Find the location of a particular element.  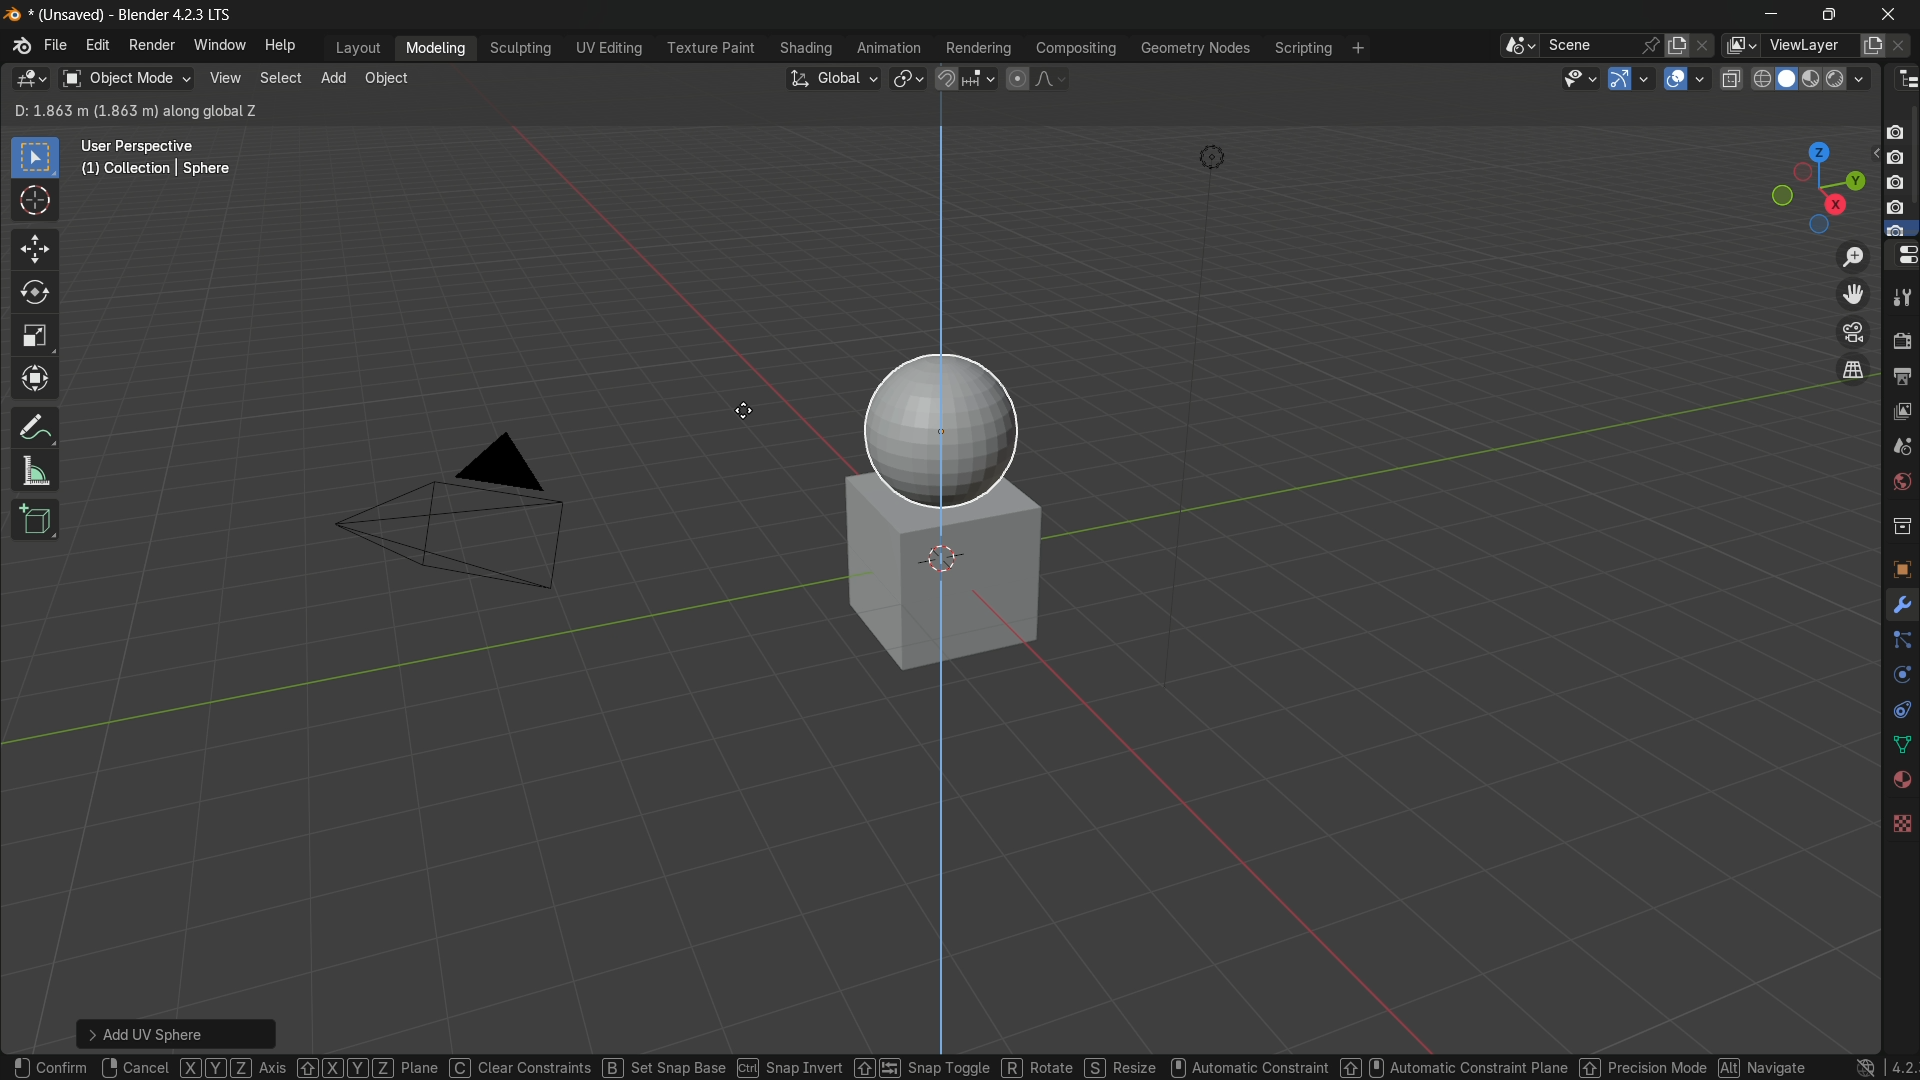

compositing menu is located at coordinates (1073, 48).